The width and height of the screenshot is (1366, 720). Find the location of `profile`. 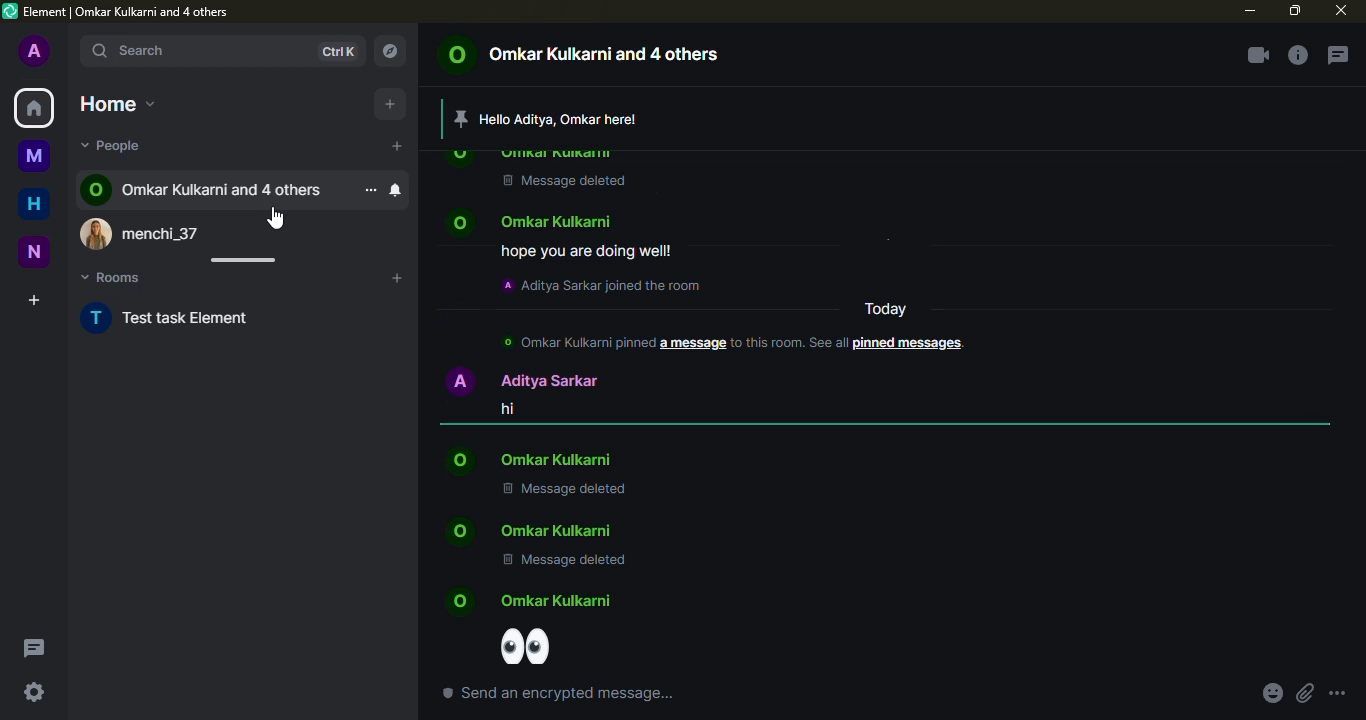

profile is located at coordinates (35, 52).